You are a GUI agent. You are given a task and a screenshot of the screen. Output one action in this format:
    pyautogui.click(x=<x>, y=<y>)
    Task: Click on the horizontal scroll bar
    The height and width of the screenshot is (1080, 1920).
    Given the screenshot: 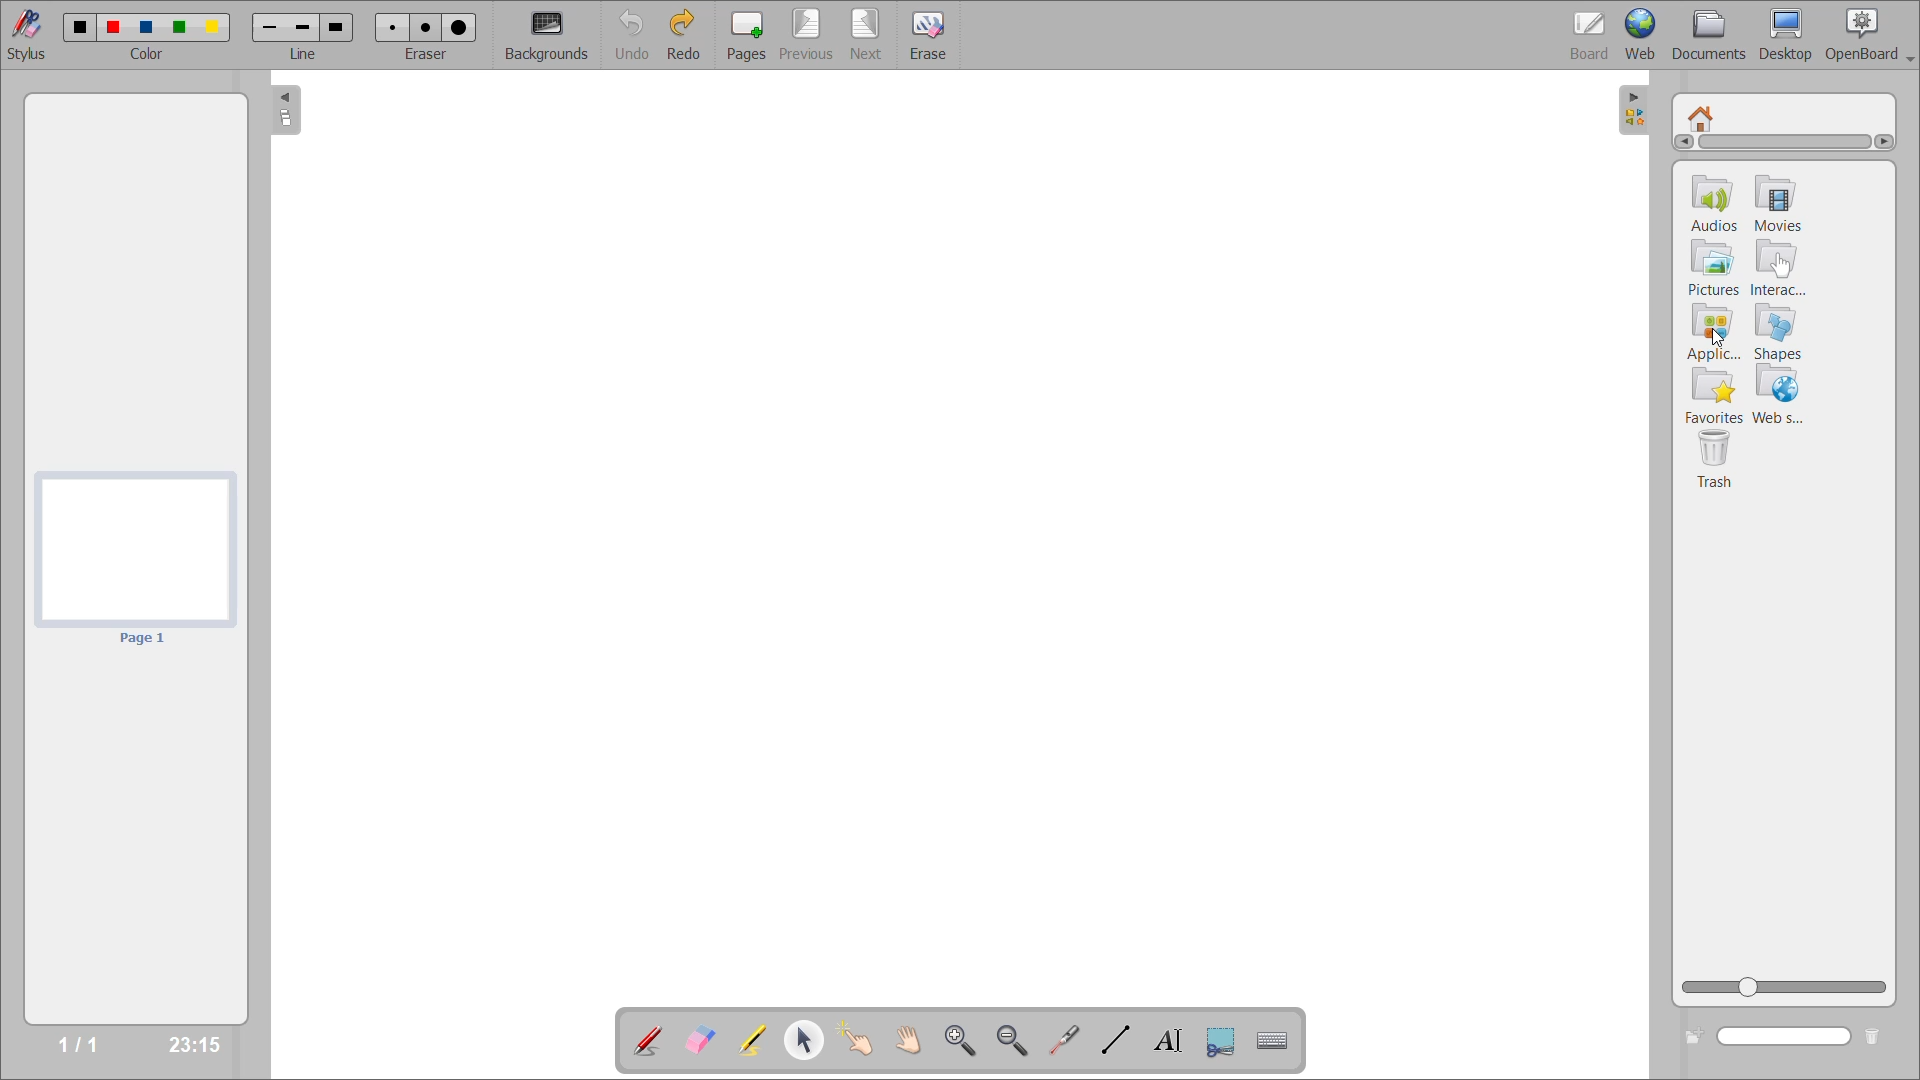 What is the action you would take?
    pyautogui.click(x=1783, y=142)
    